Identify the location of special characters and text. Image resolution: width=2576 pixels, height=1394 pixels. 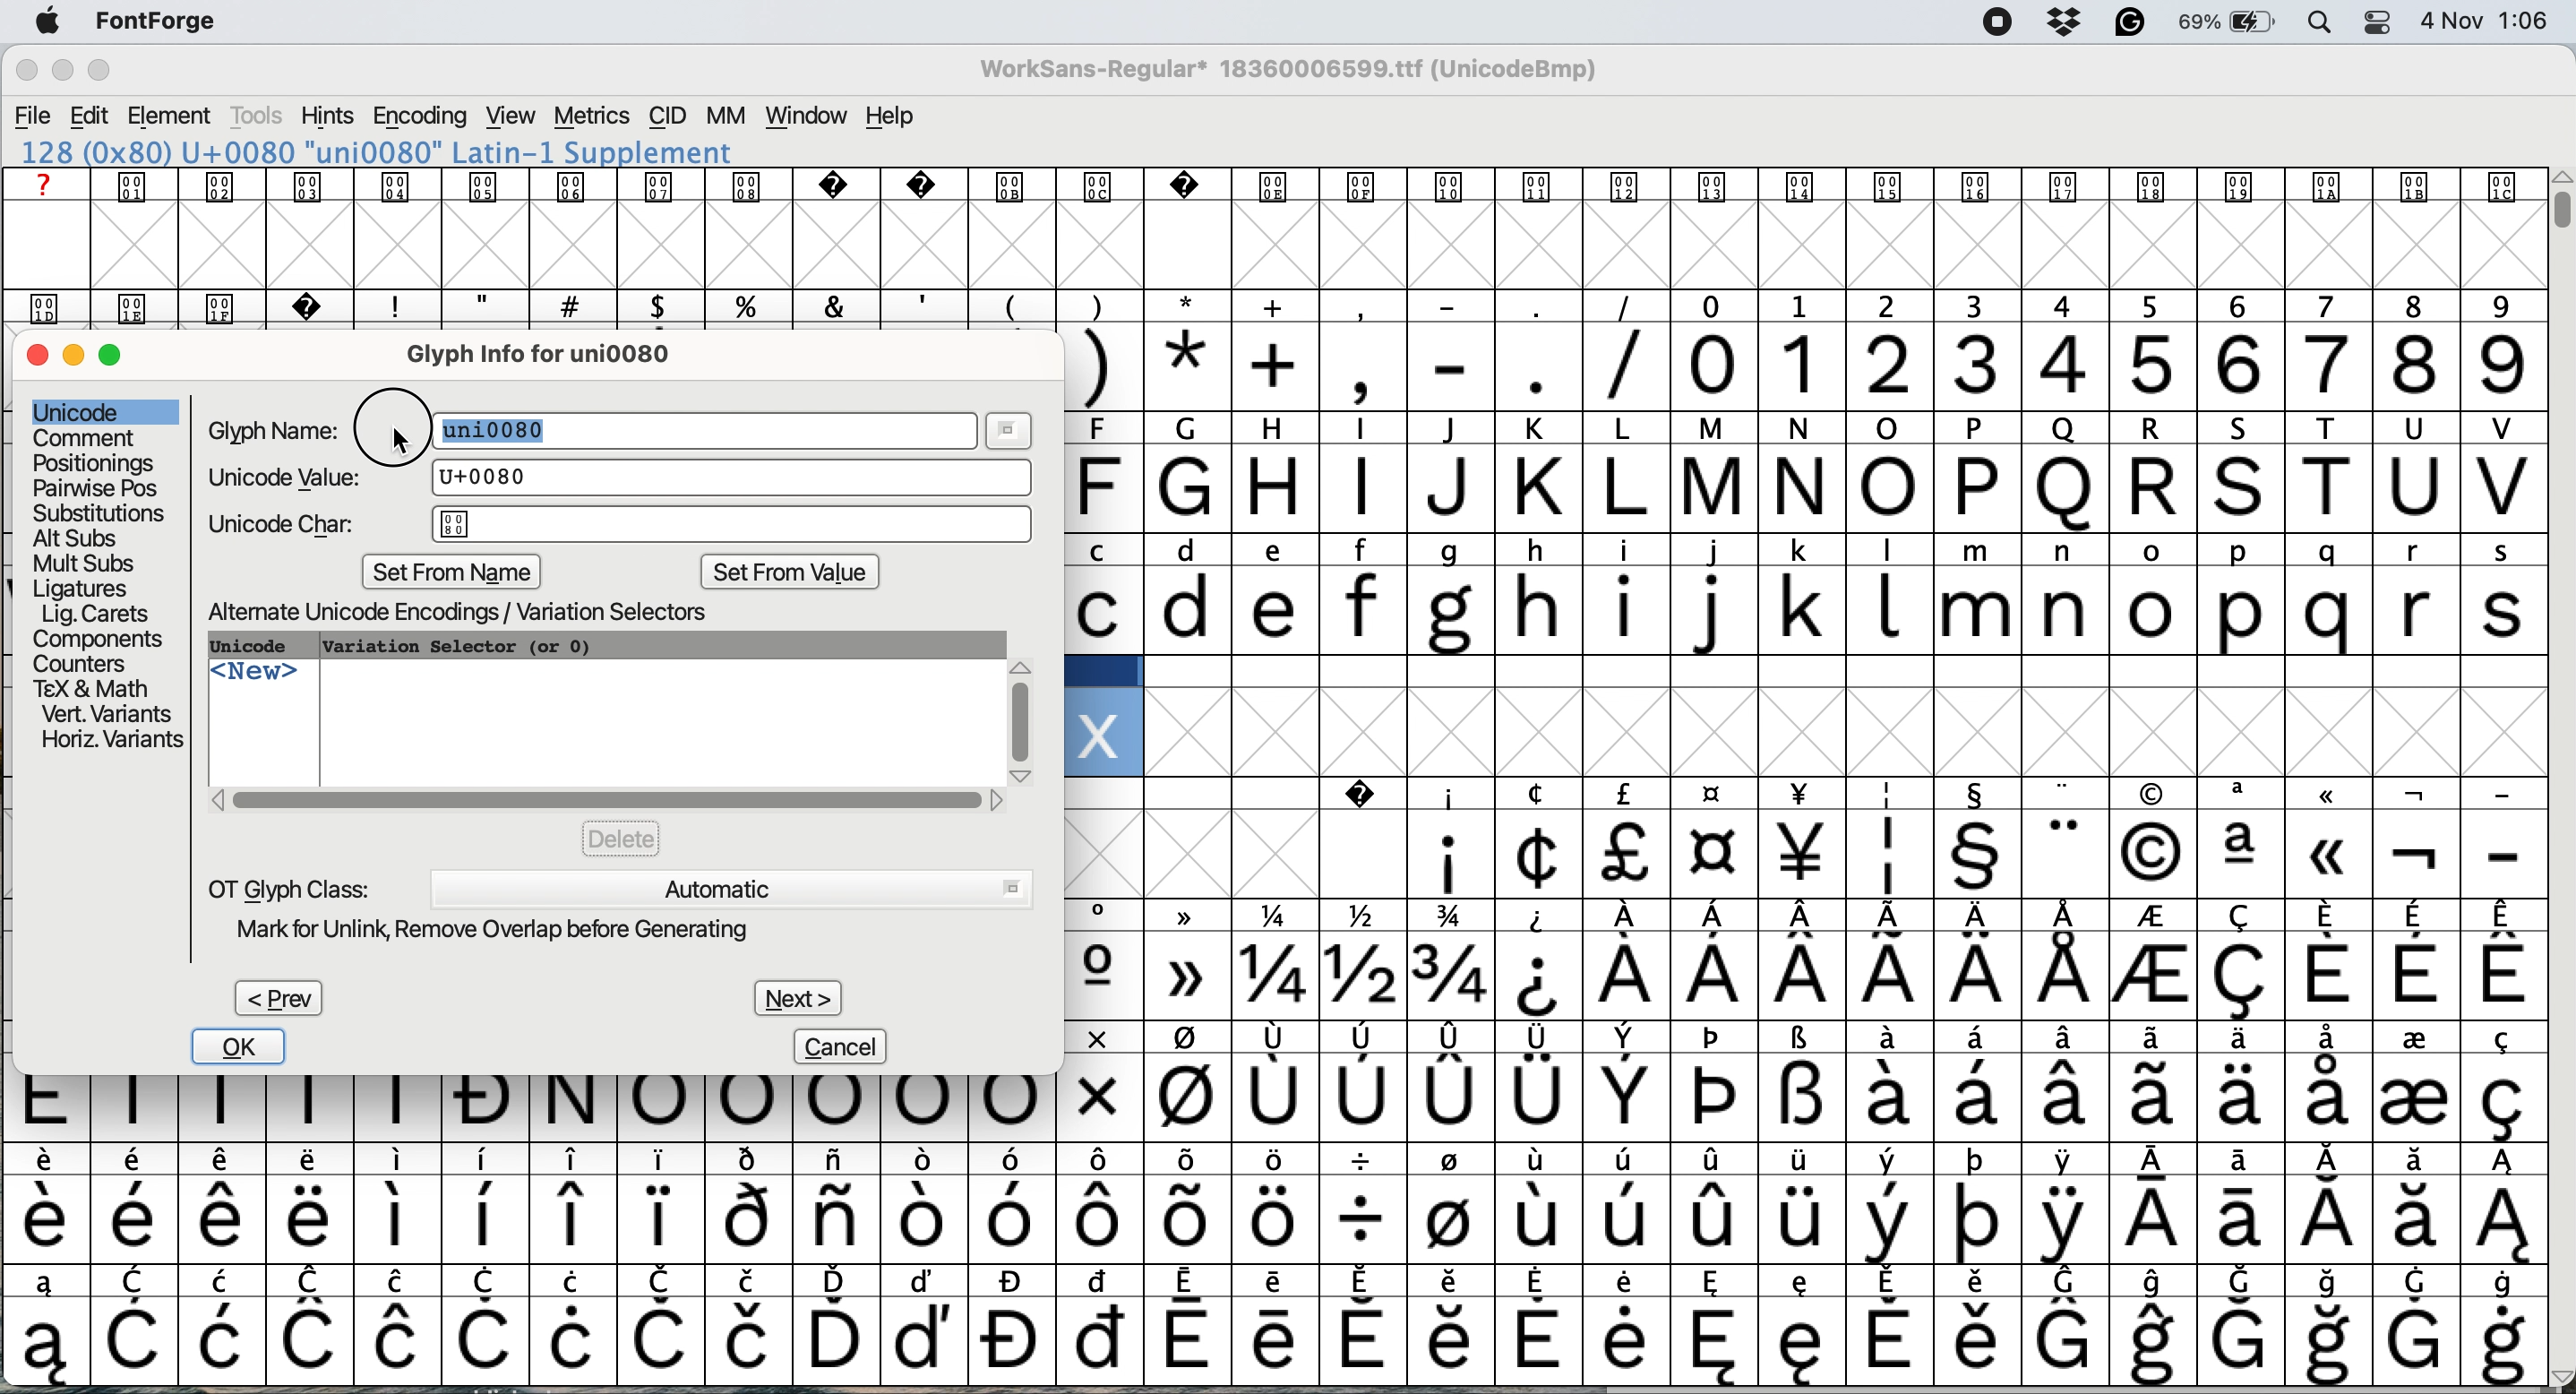
(1282, 305).